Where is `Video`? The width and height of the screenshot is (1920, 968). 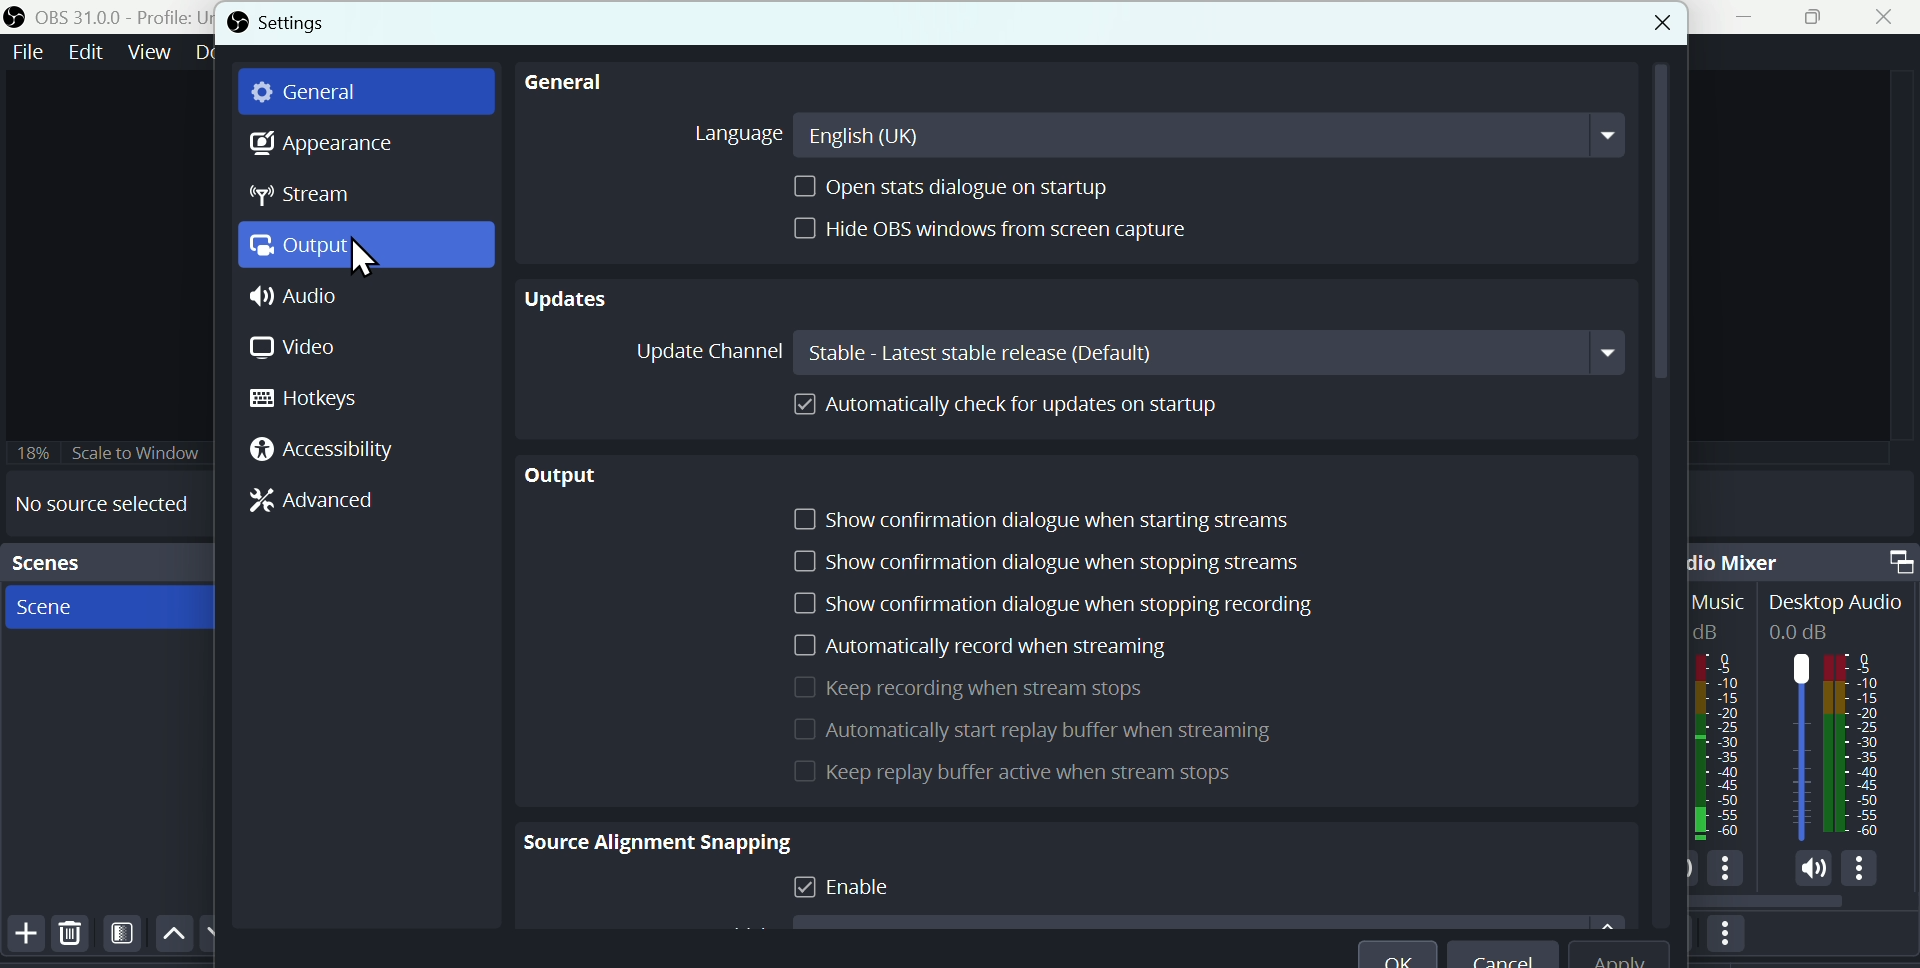
Video is located at coordinates (298, 350).